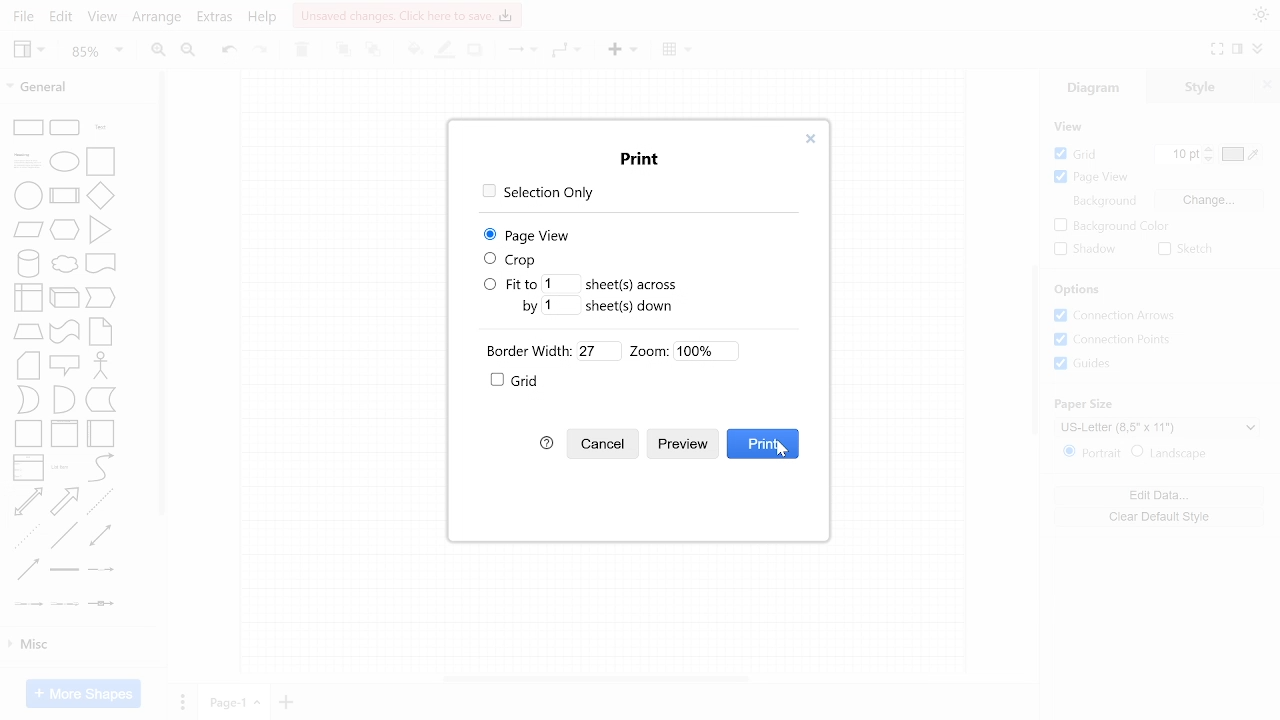 The image size is (1280, 720). What do you see at coordinates (183, 701) in the screenshot?
I see `More pages setting` at bounding box center [183, 701].